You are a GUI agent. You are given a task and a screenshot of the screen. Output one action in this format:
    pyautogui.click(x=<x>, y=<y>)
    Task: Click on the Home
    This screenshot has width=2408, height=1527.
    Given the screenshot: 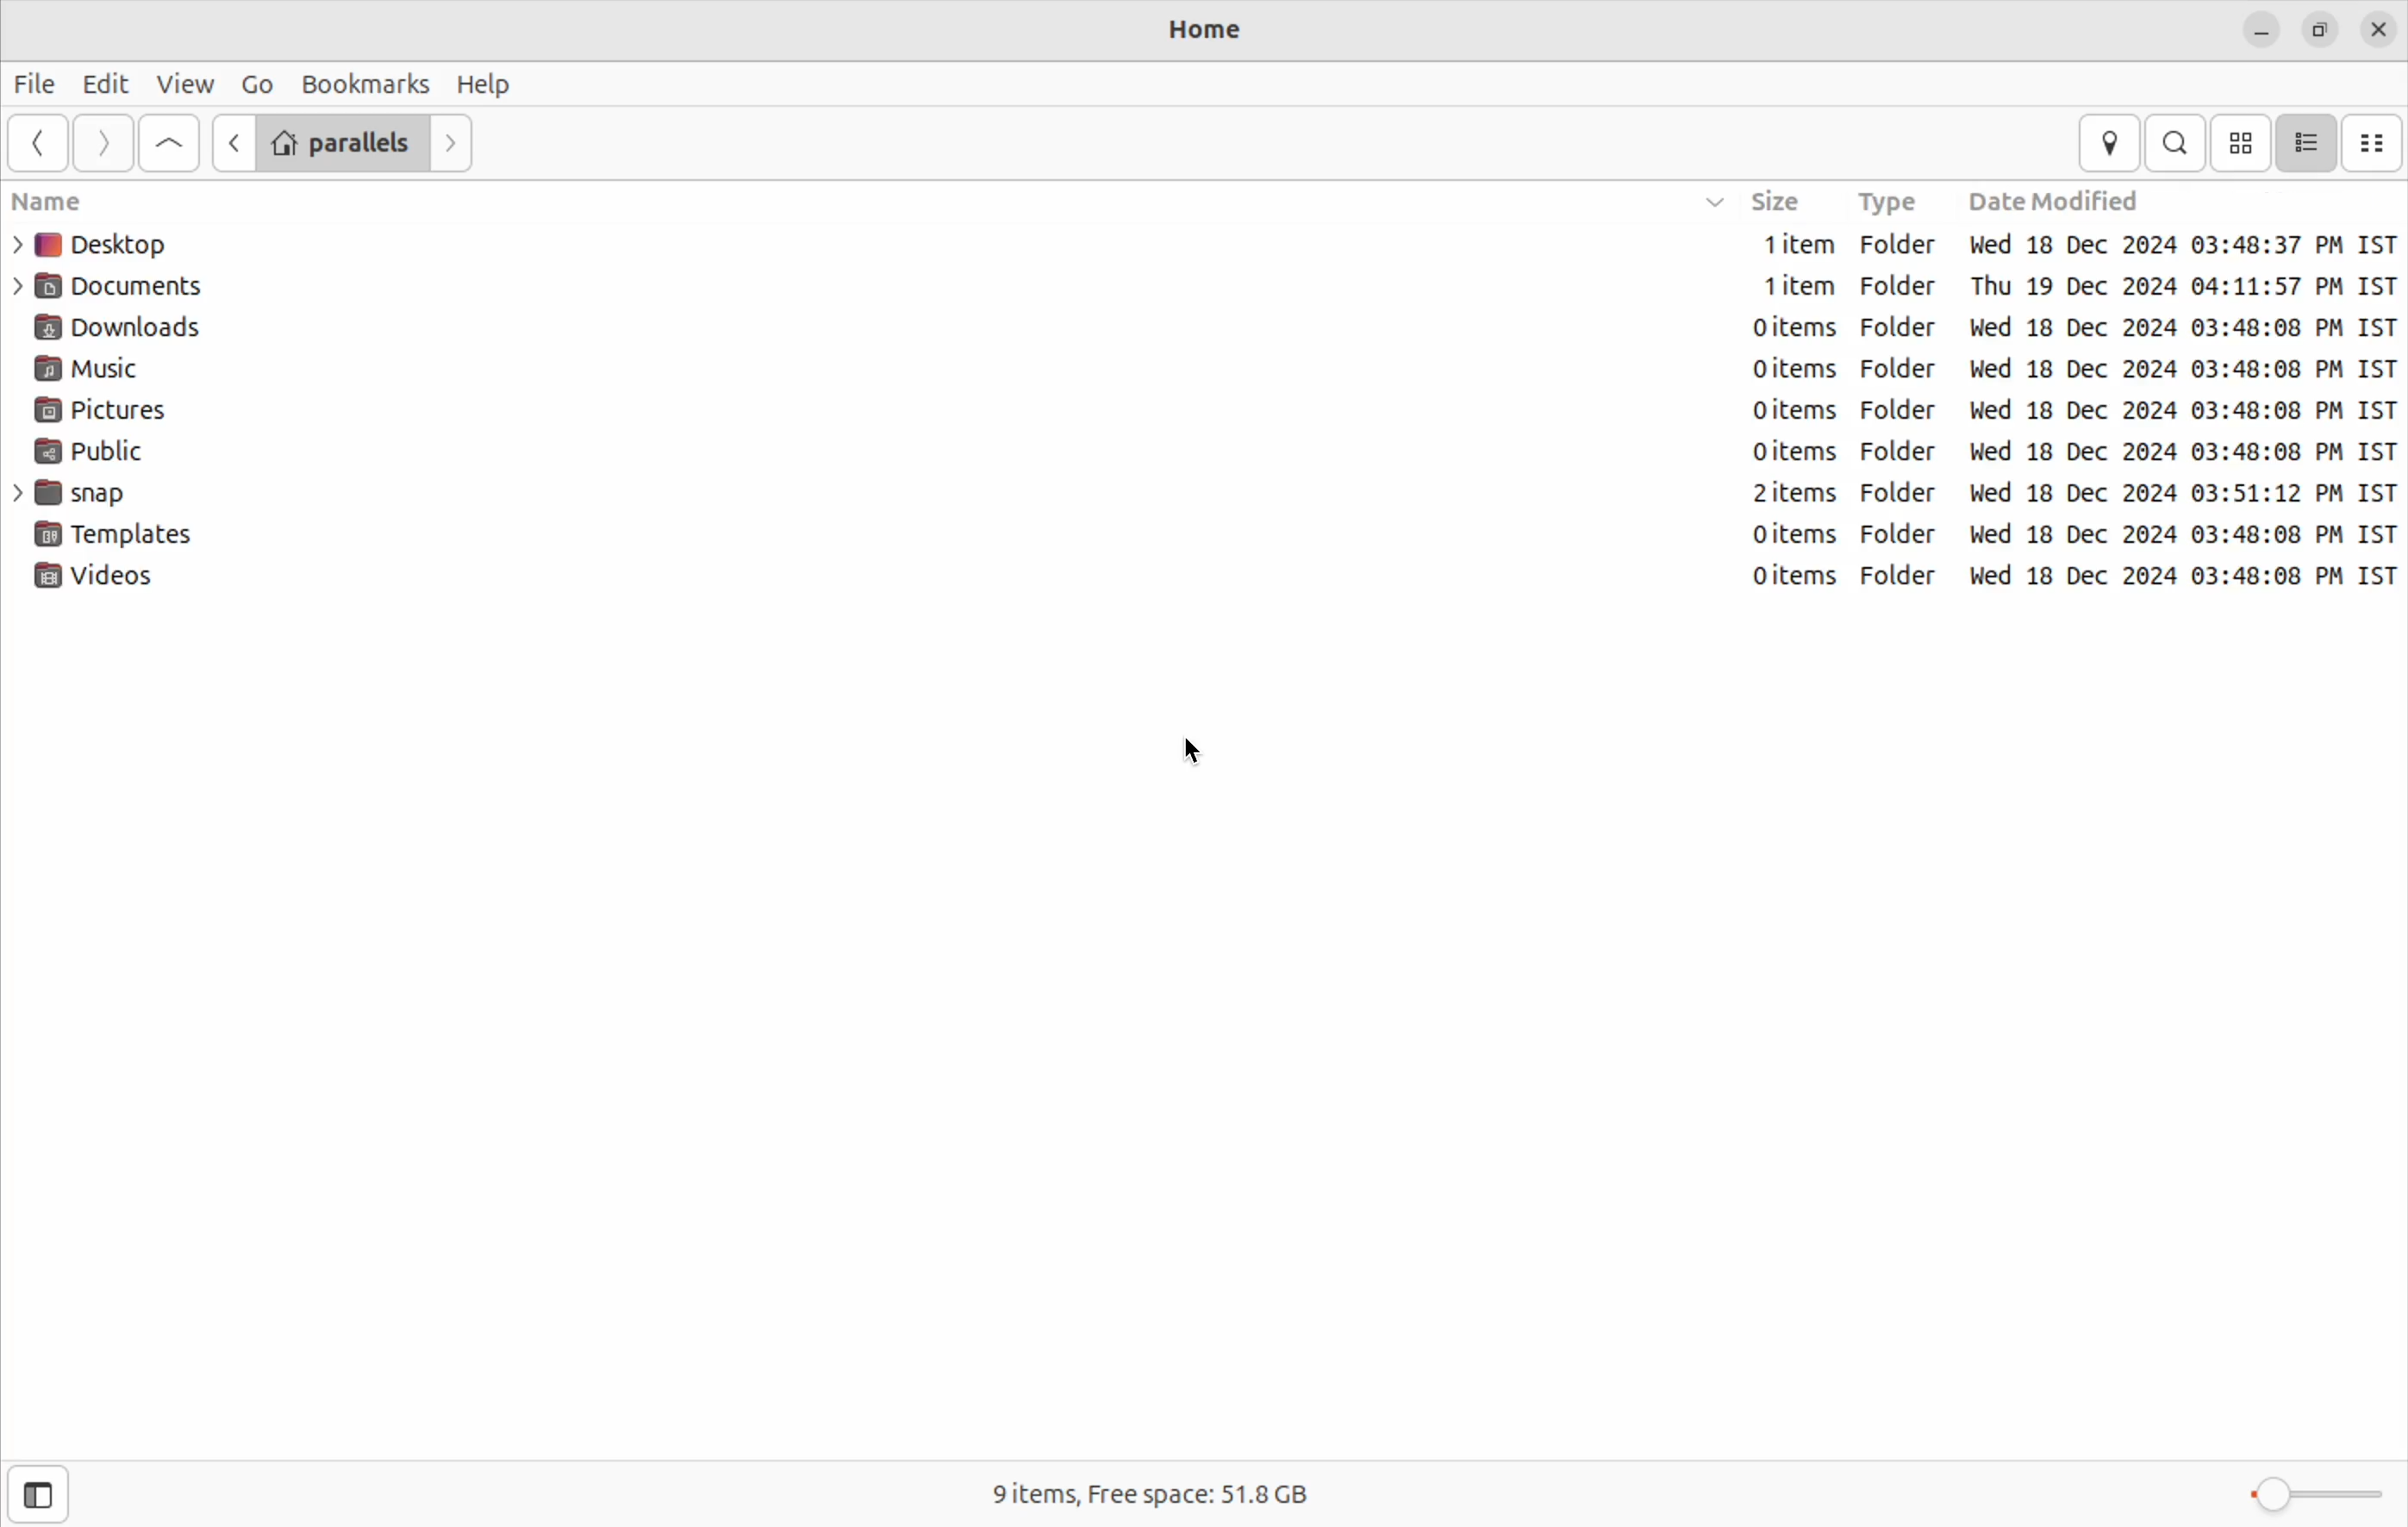 What is the action you would take?
    pyautogui.click(x=1202, y=33)
    